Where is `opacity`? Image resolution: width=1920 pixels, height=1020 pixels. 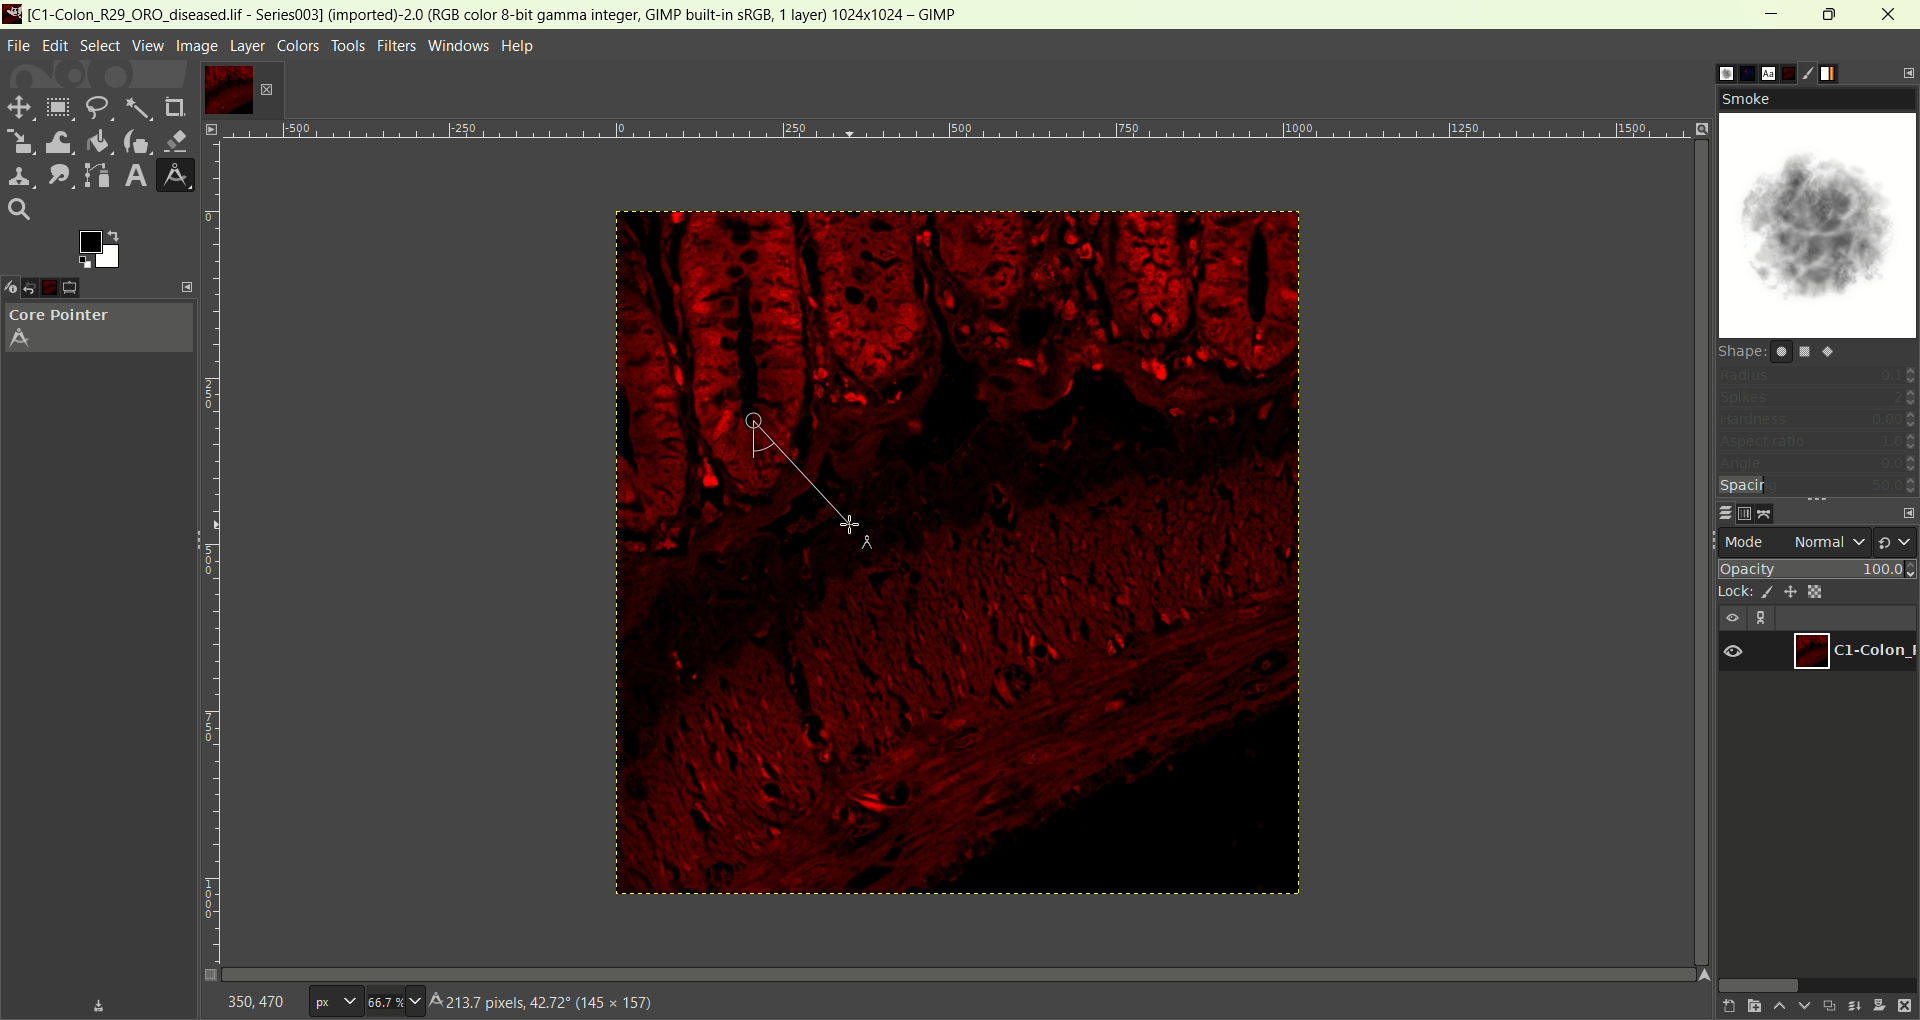
opacity is located at coordinates (1819, 567).